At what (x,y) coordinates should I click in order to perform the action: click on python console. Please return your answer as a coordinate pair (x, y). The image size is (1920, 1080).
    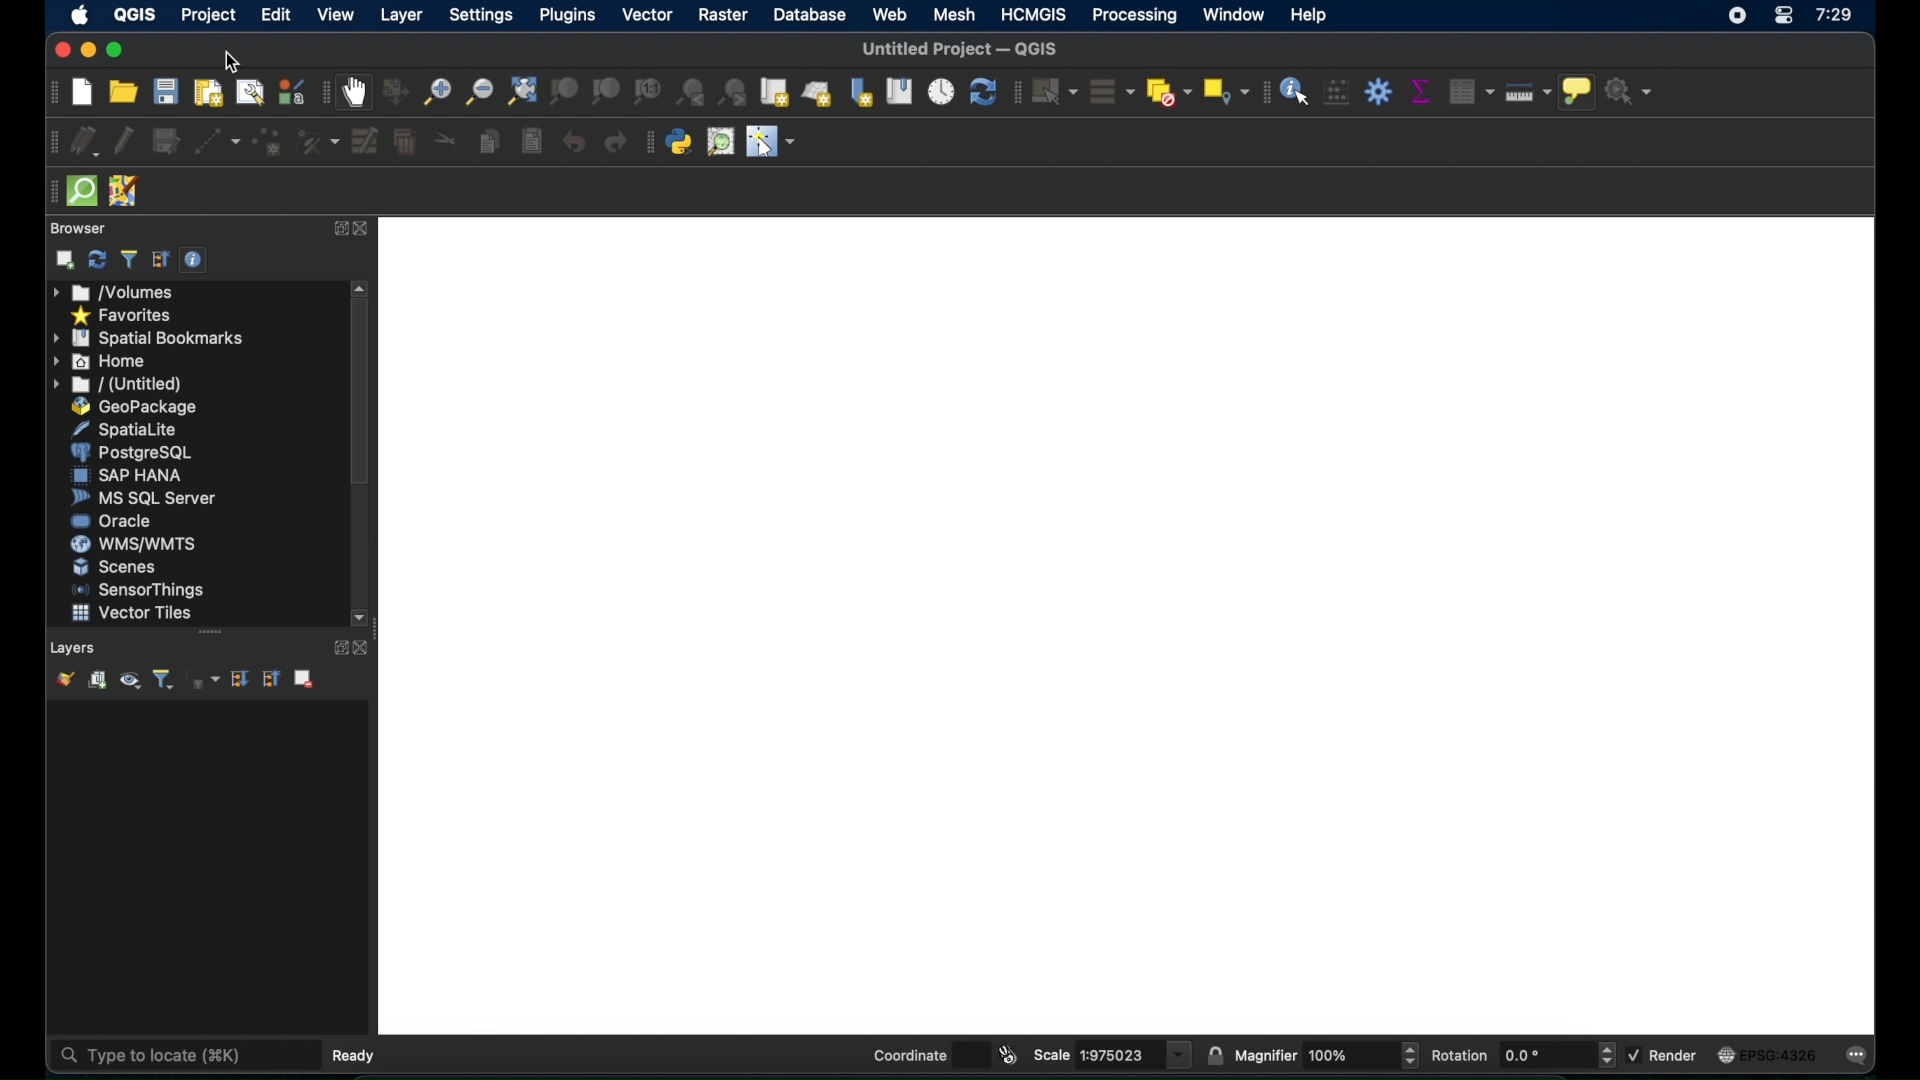
    Looking at the image, I should click on (680, 142).